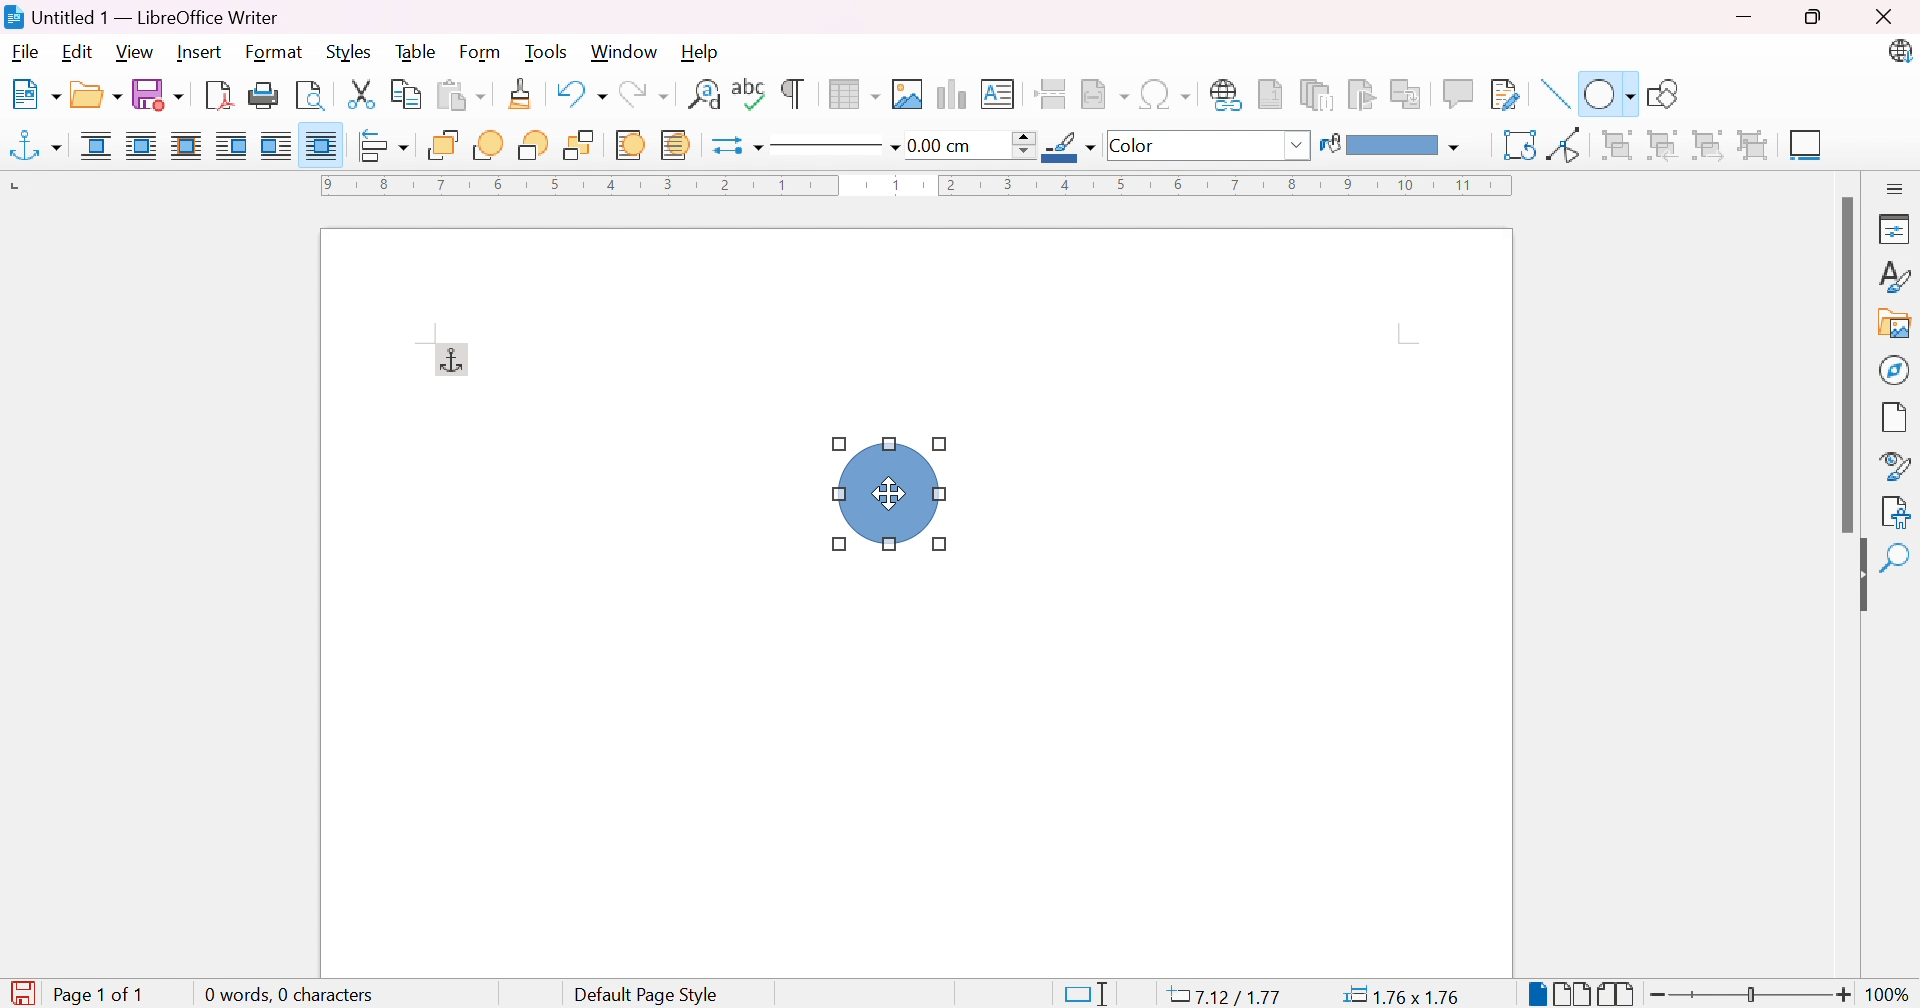 This screenshot has height=1008, width=1920. What do you see at coordinates (1896, 189) in the screenshot?
I see `Sidebar settings` at bounding box center [1896, 189].